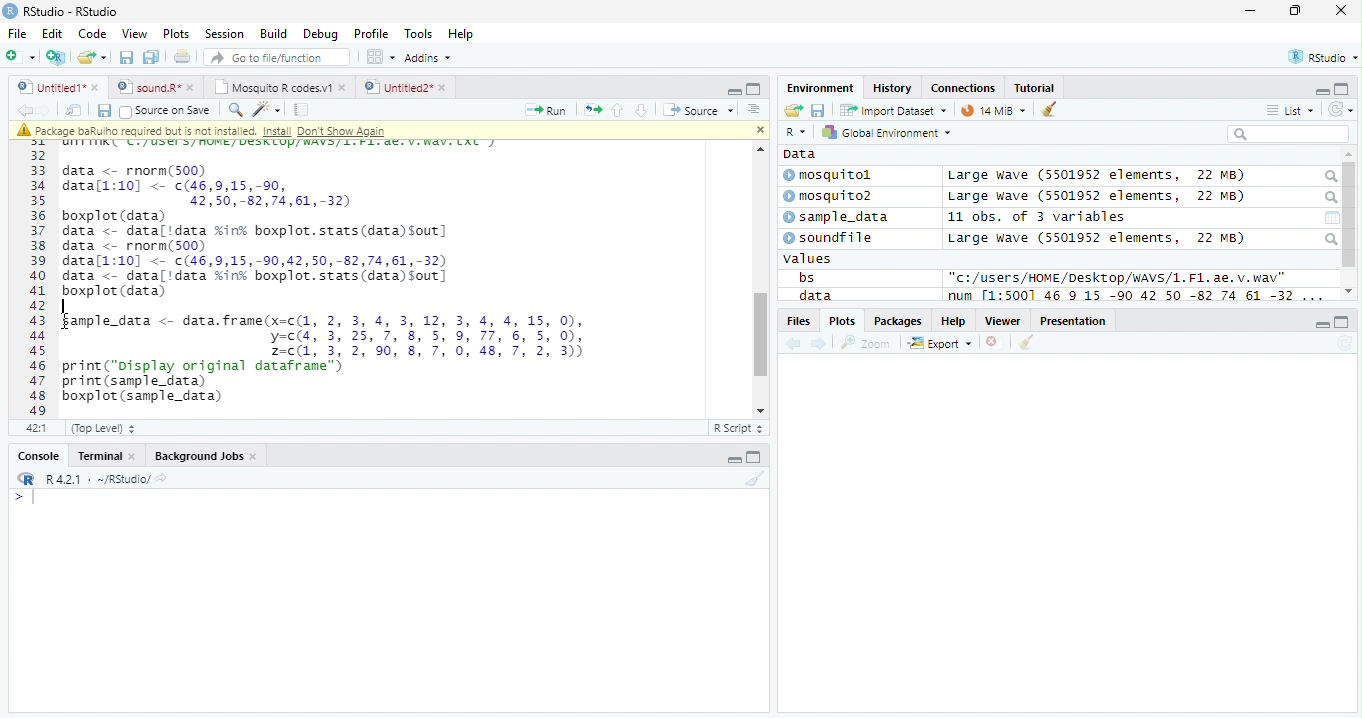 This screenshot has height=718, width=1362. What do you see at coordinates (753, 479) in the screenshot?
I see `clear workspace` at bounding box center [753, 479].